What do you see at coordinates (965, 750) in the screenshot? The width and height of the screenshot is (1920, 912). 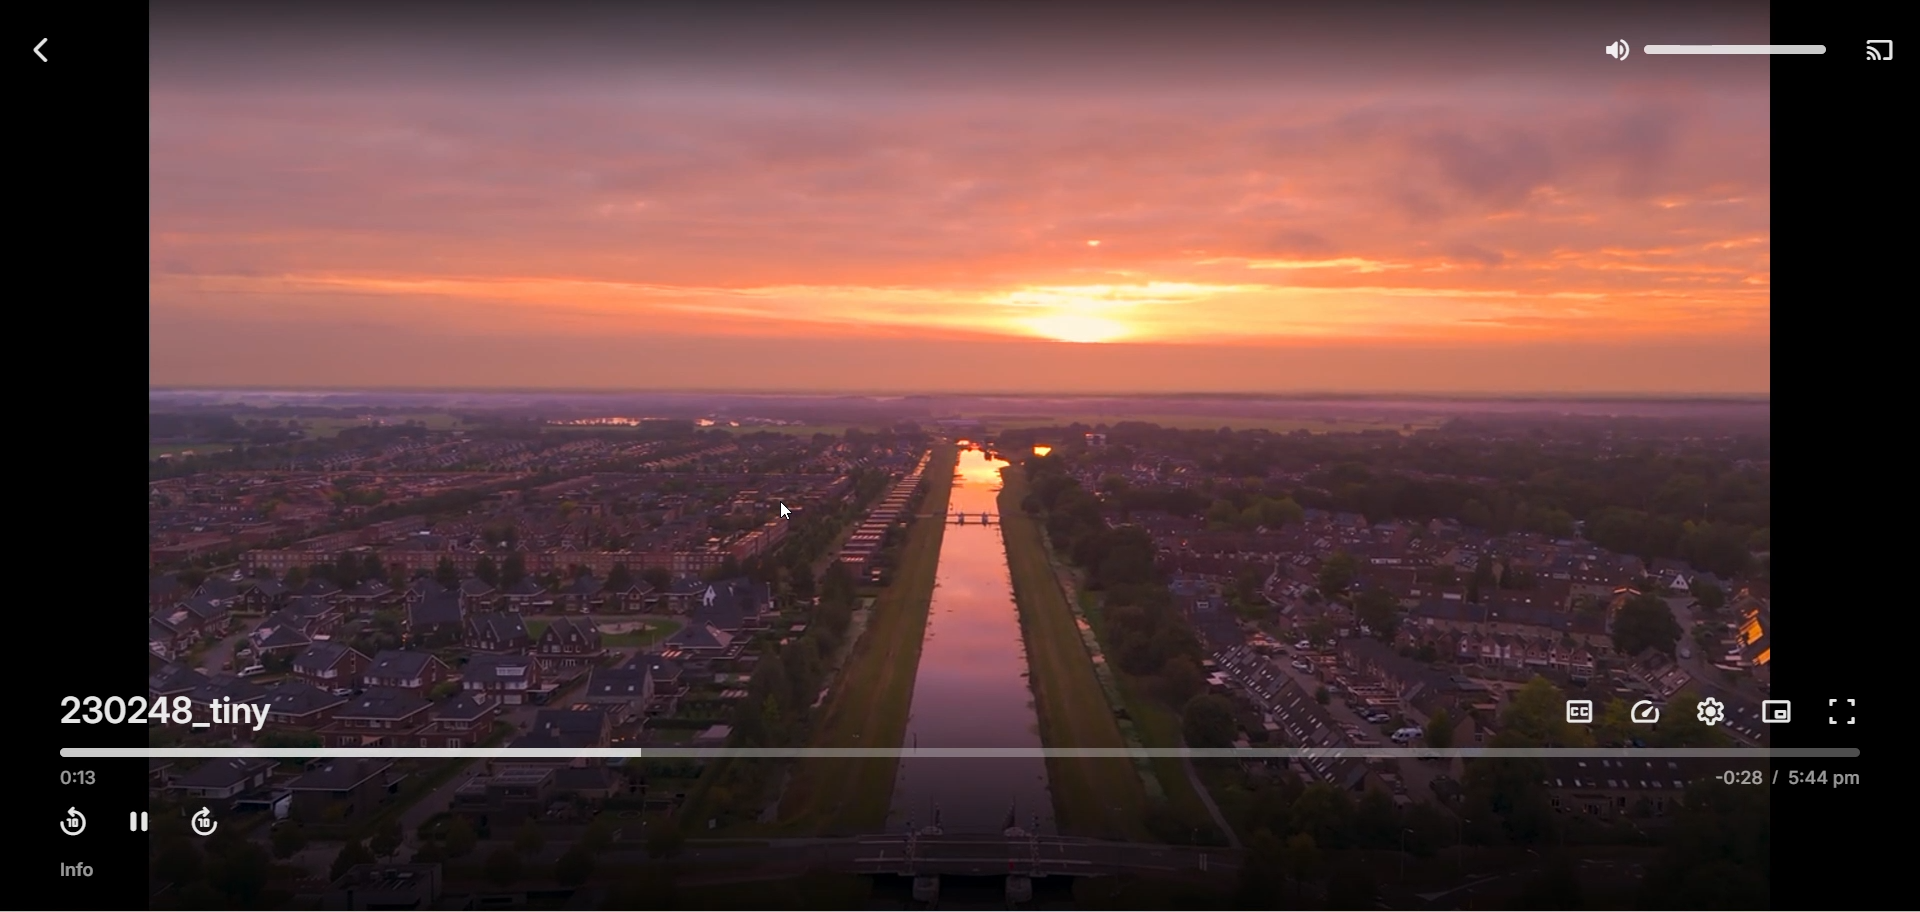 I see `timeline` at bounding box center [965, 750].